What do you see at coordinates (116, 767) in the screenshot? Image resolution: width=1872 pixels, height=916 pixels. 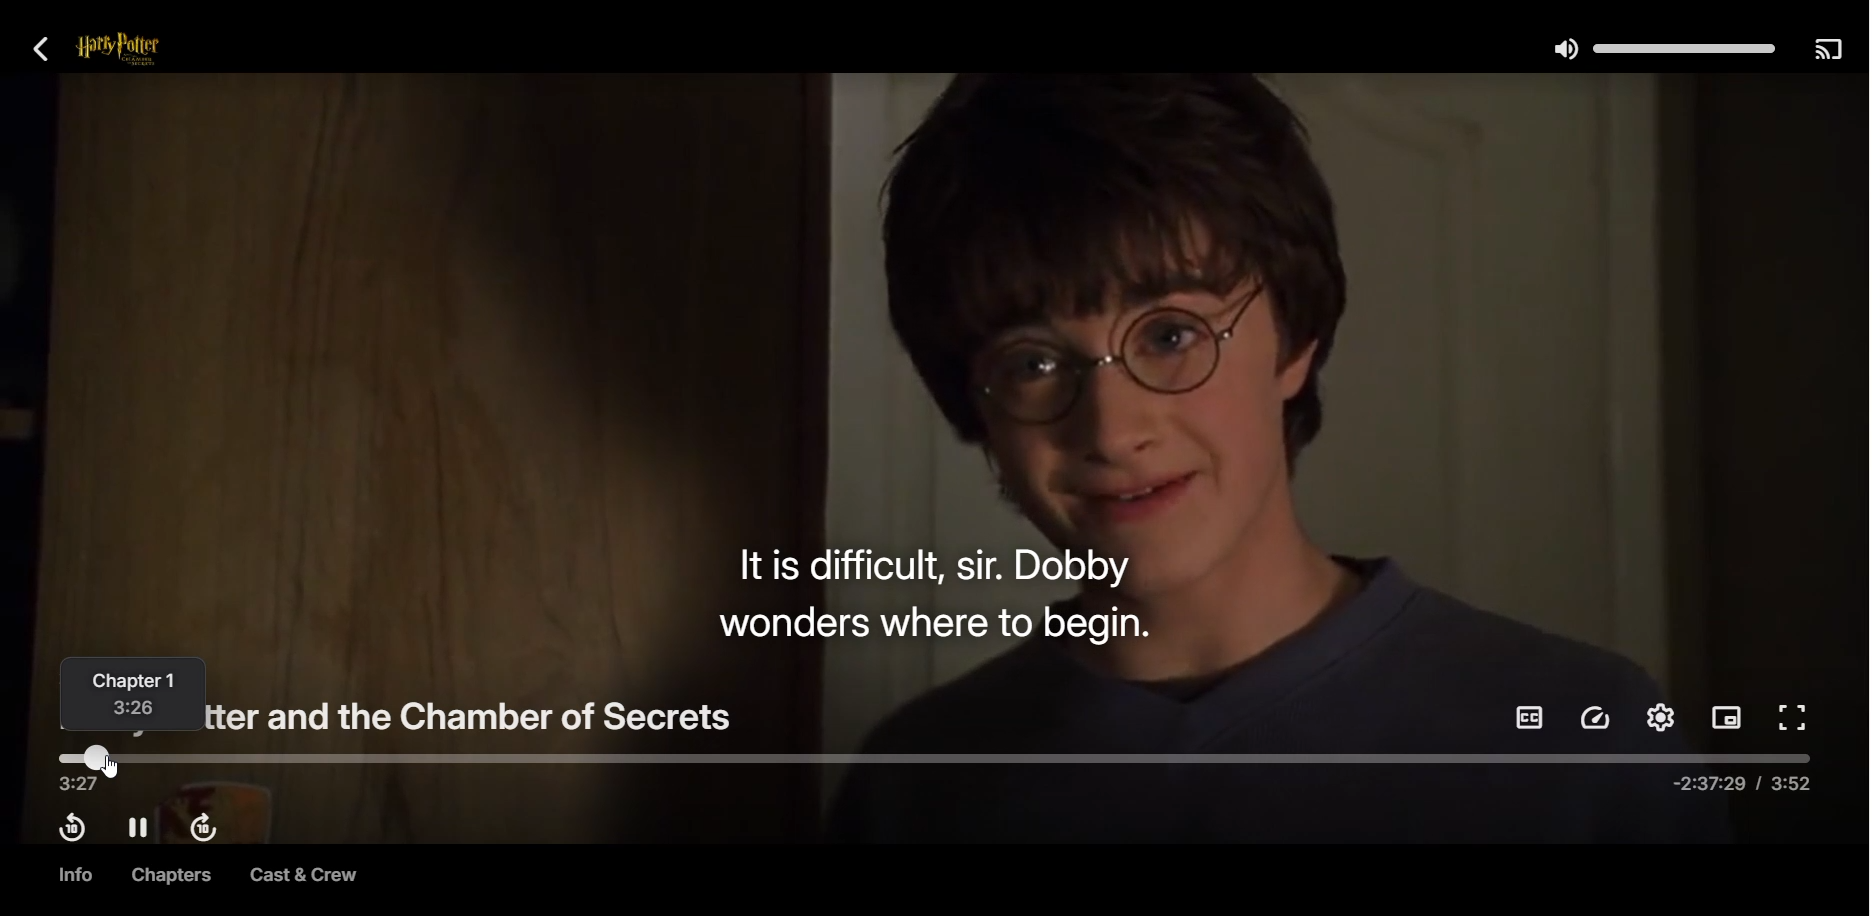 I see `Cursor` at bounding box center [116, 767].